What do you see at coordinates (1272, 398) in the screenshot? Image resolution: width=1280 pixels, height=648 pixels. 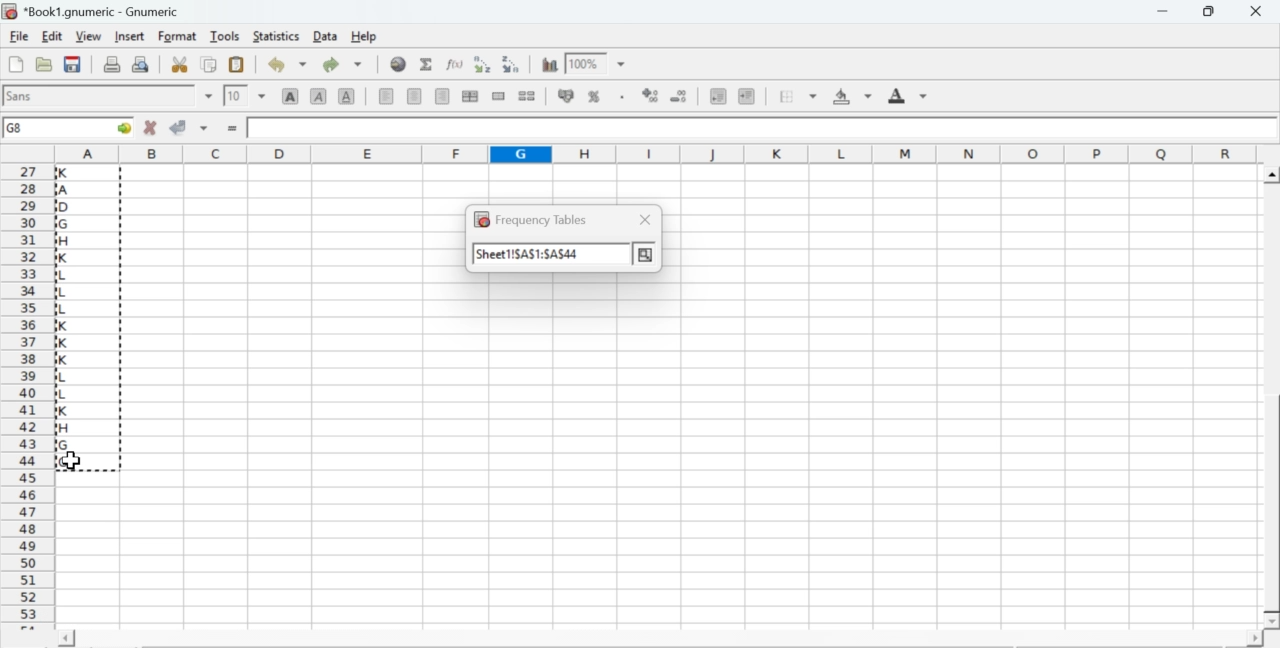 I see `scroll bar` at bounding box center [1272, 398].